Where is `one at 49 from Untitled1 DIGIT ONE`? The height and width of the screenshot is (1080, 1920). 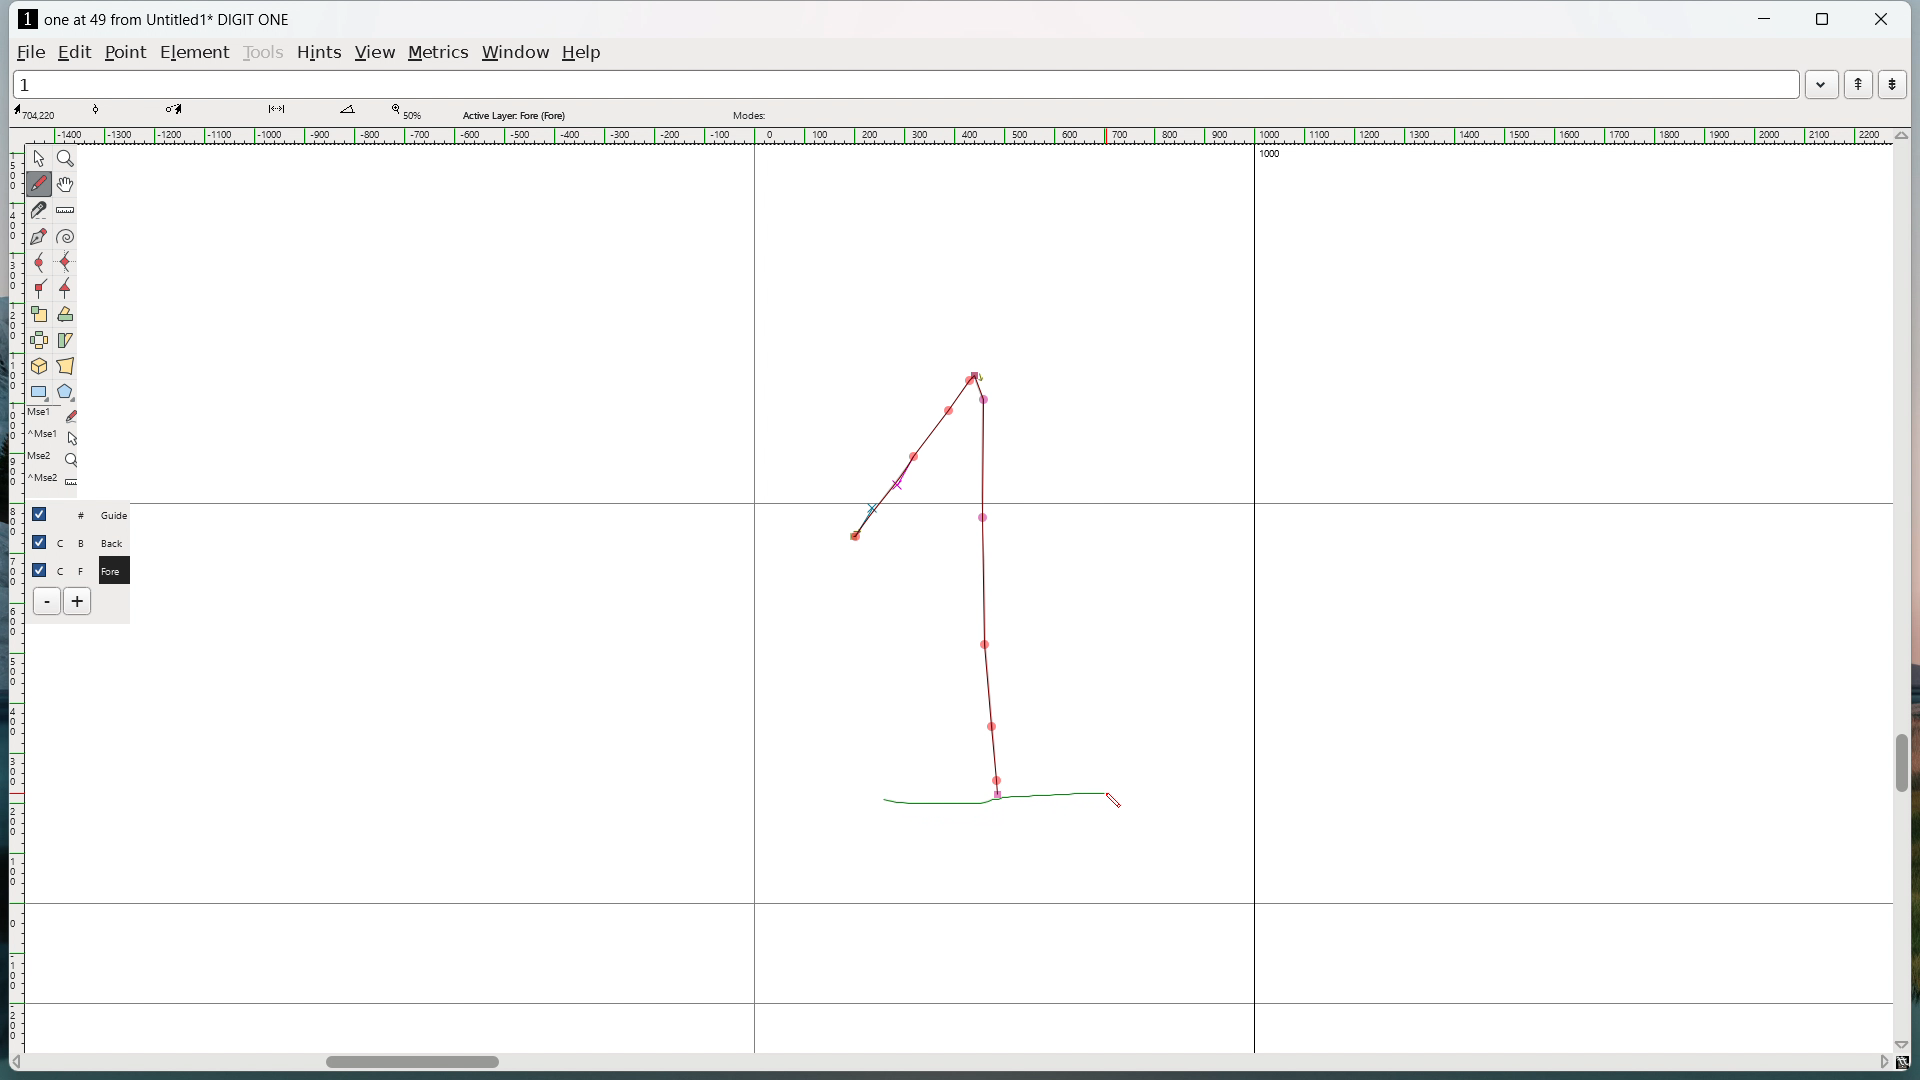 one at 49 from Untitled1 DIGIT ONE is located at coordinates (166, 20).